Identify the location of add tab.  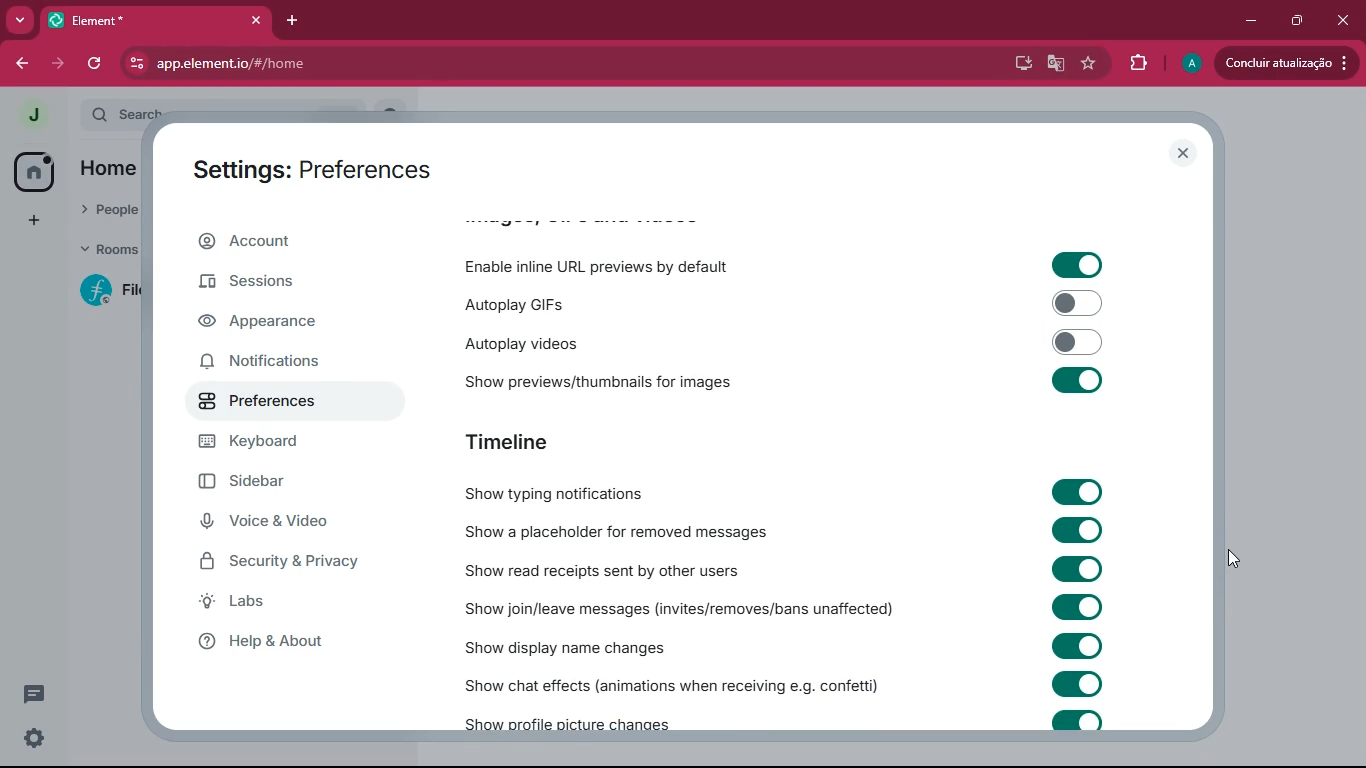
(292, 21).